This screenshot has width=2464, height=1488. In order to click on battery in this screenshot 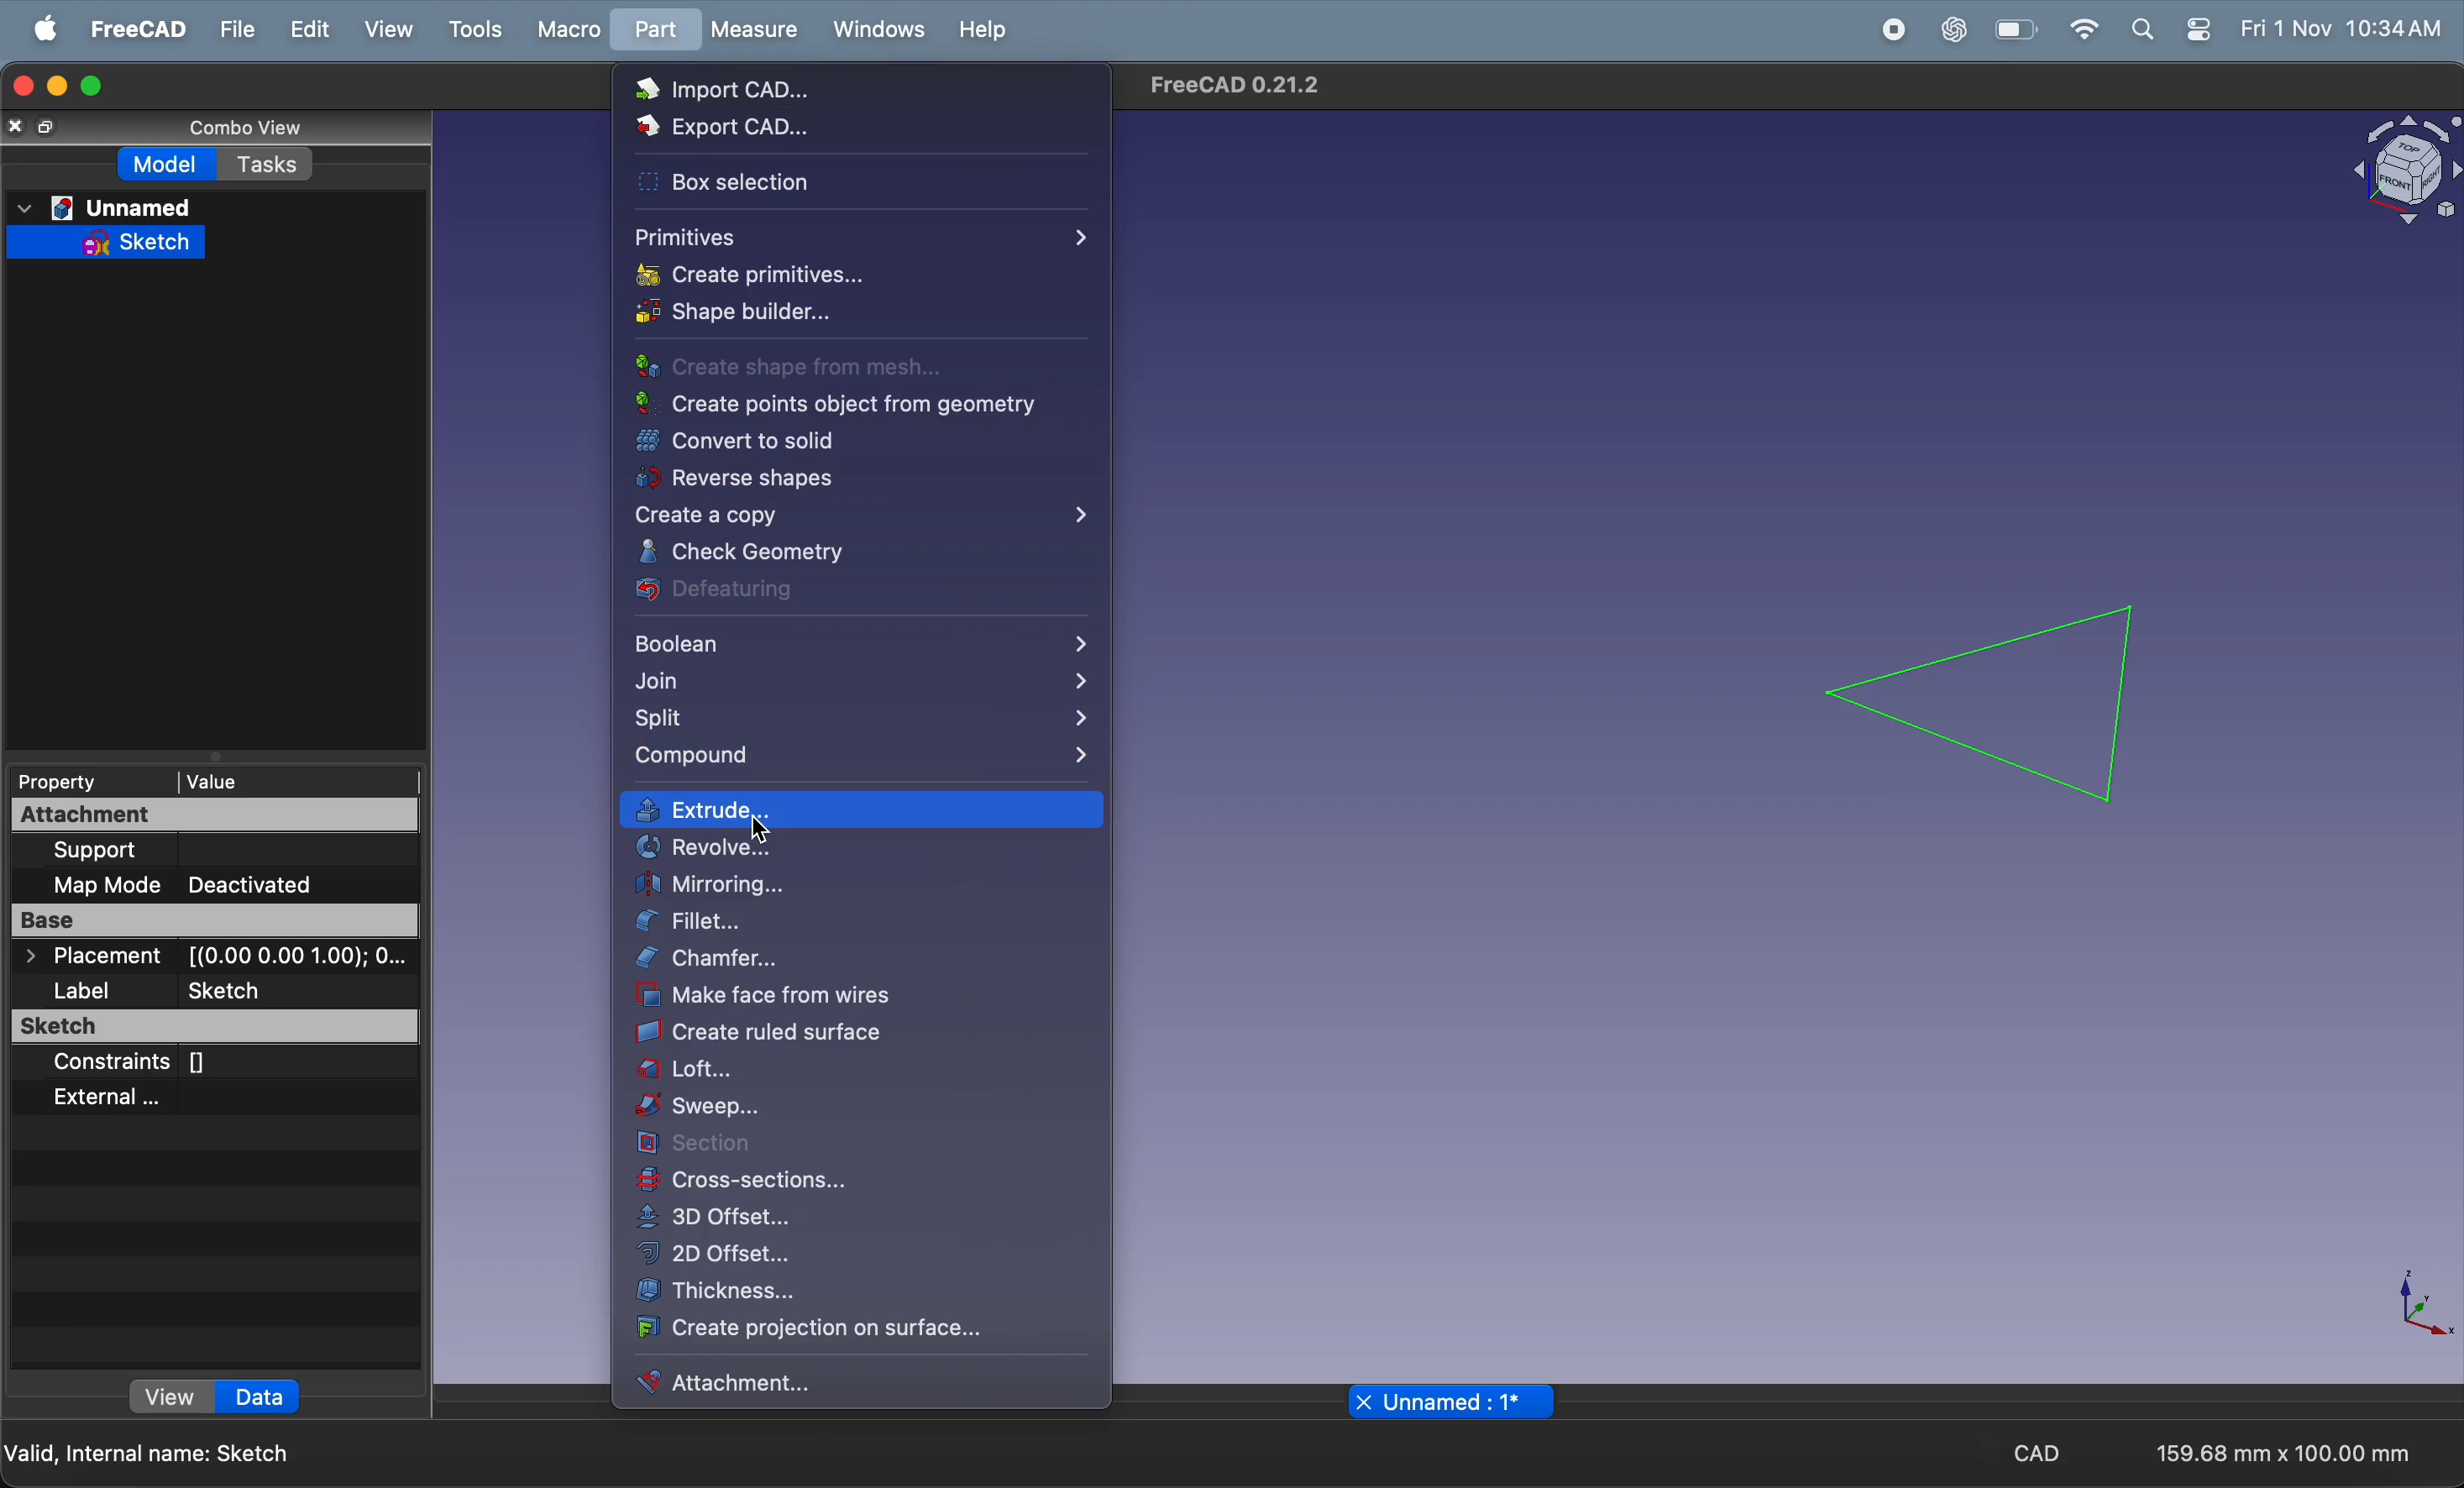, I will do `click(2021, 30)`.